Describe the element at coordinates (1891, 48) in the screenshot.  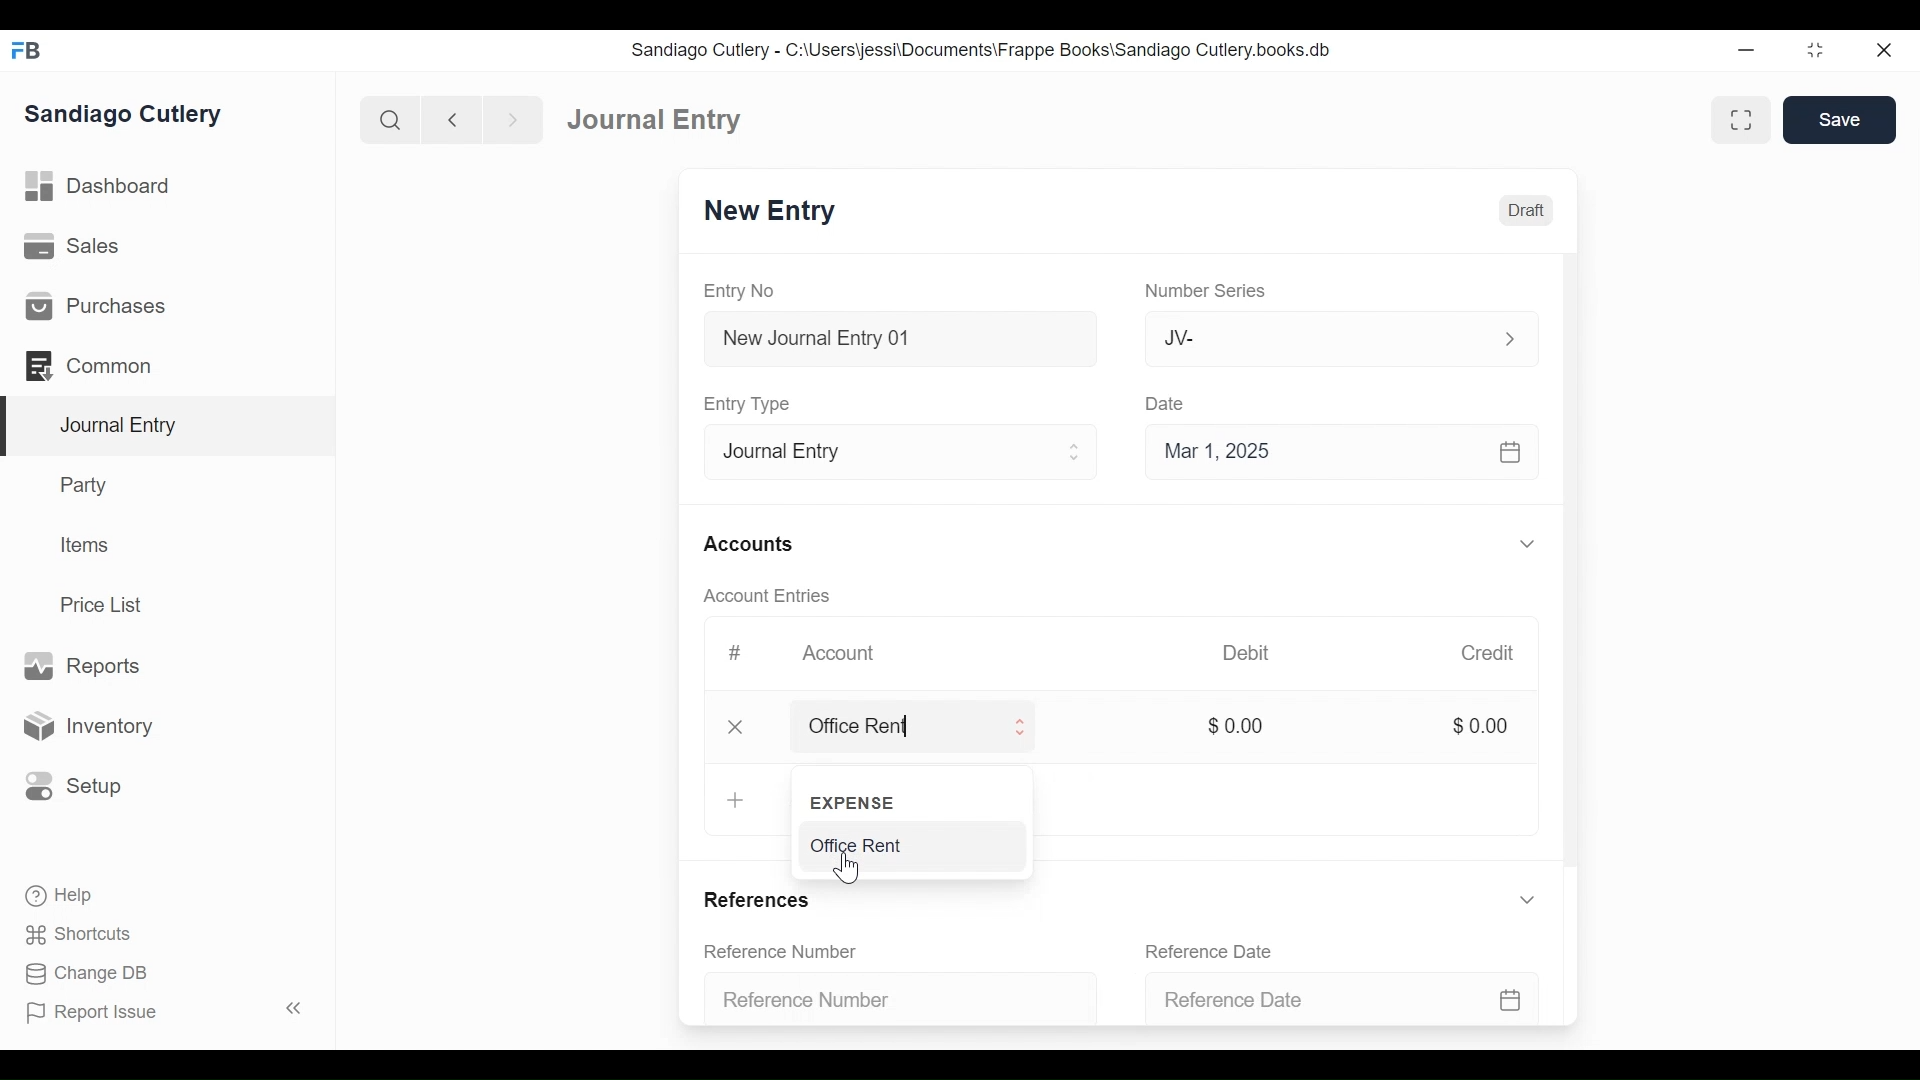
I see `close` at that location.